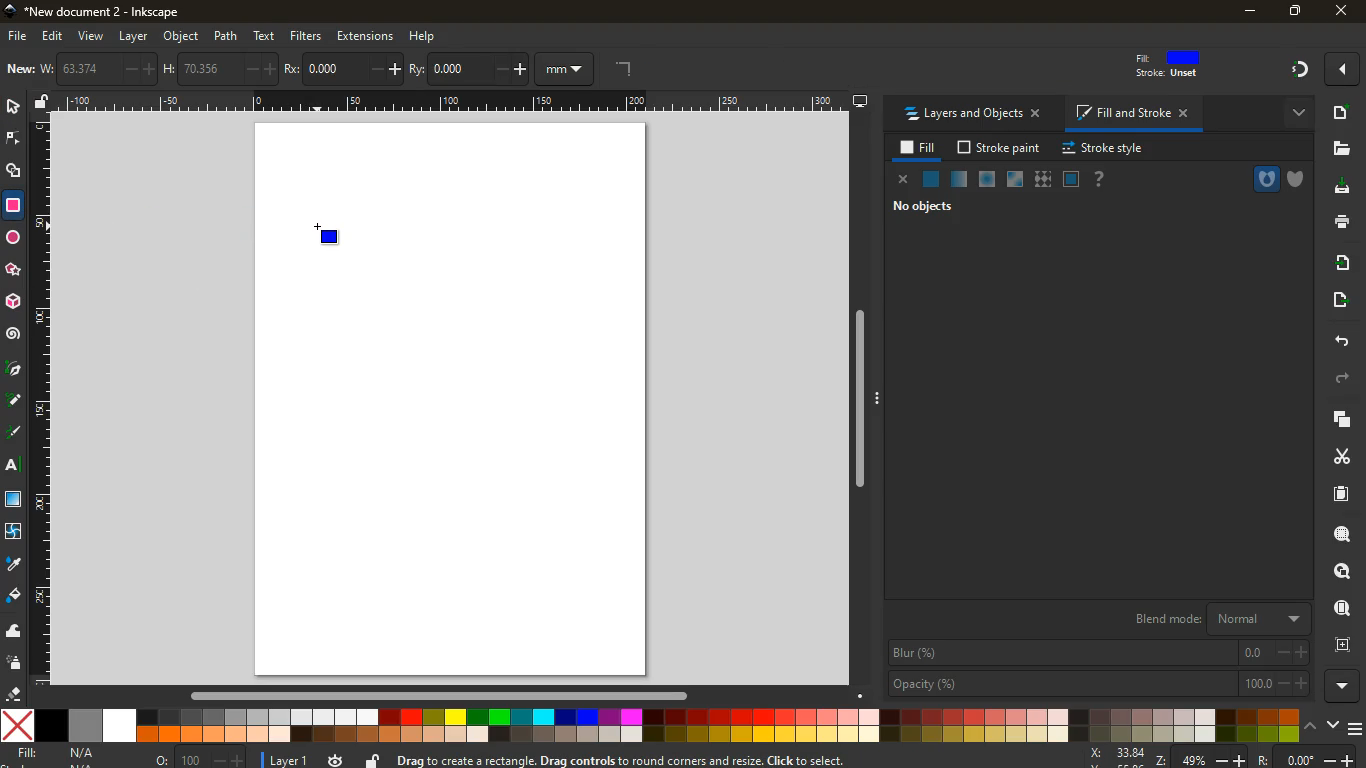  I want to click on rectangle tool, so click(15, 208).